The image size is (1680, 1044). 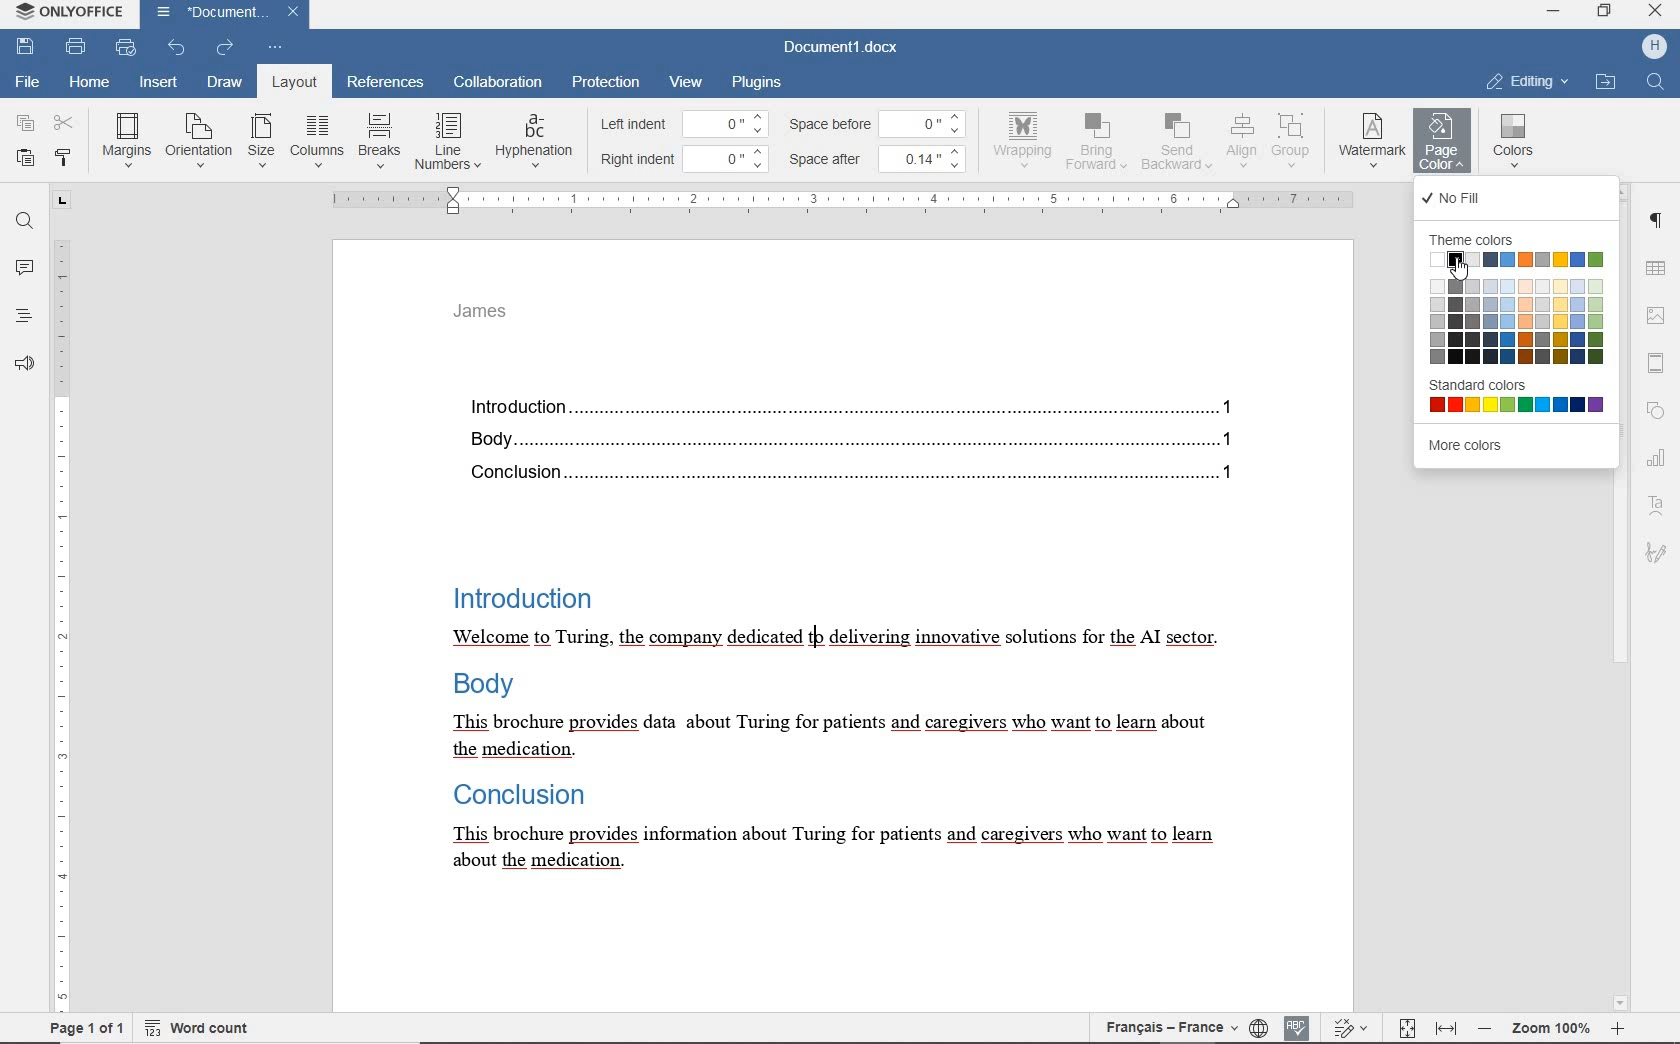 I want to click on feedback & support, so click(x=22, y=365).